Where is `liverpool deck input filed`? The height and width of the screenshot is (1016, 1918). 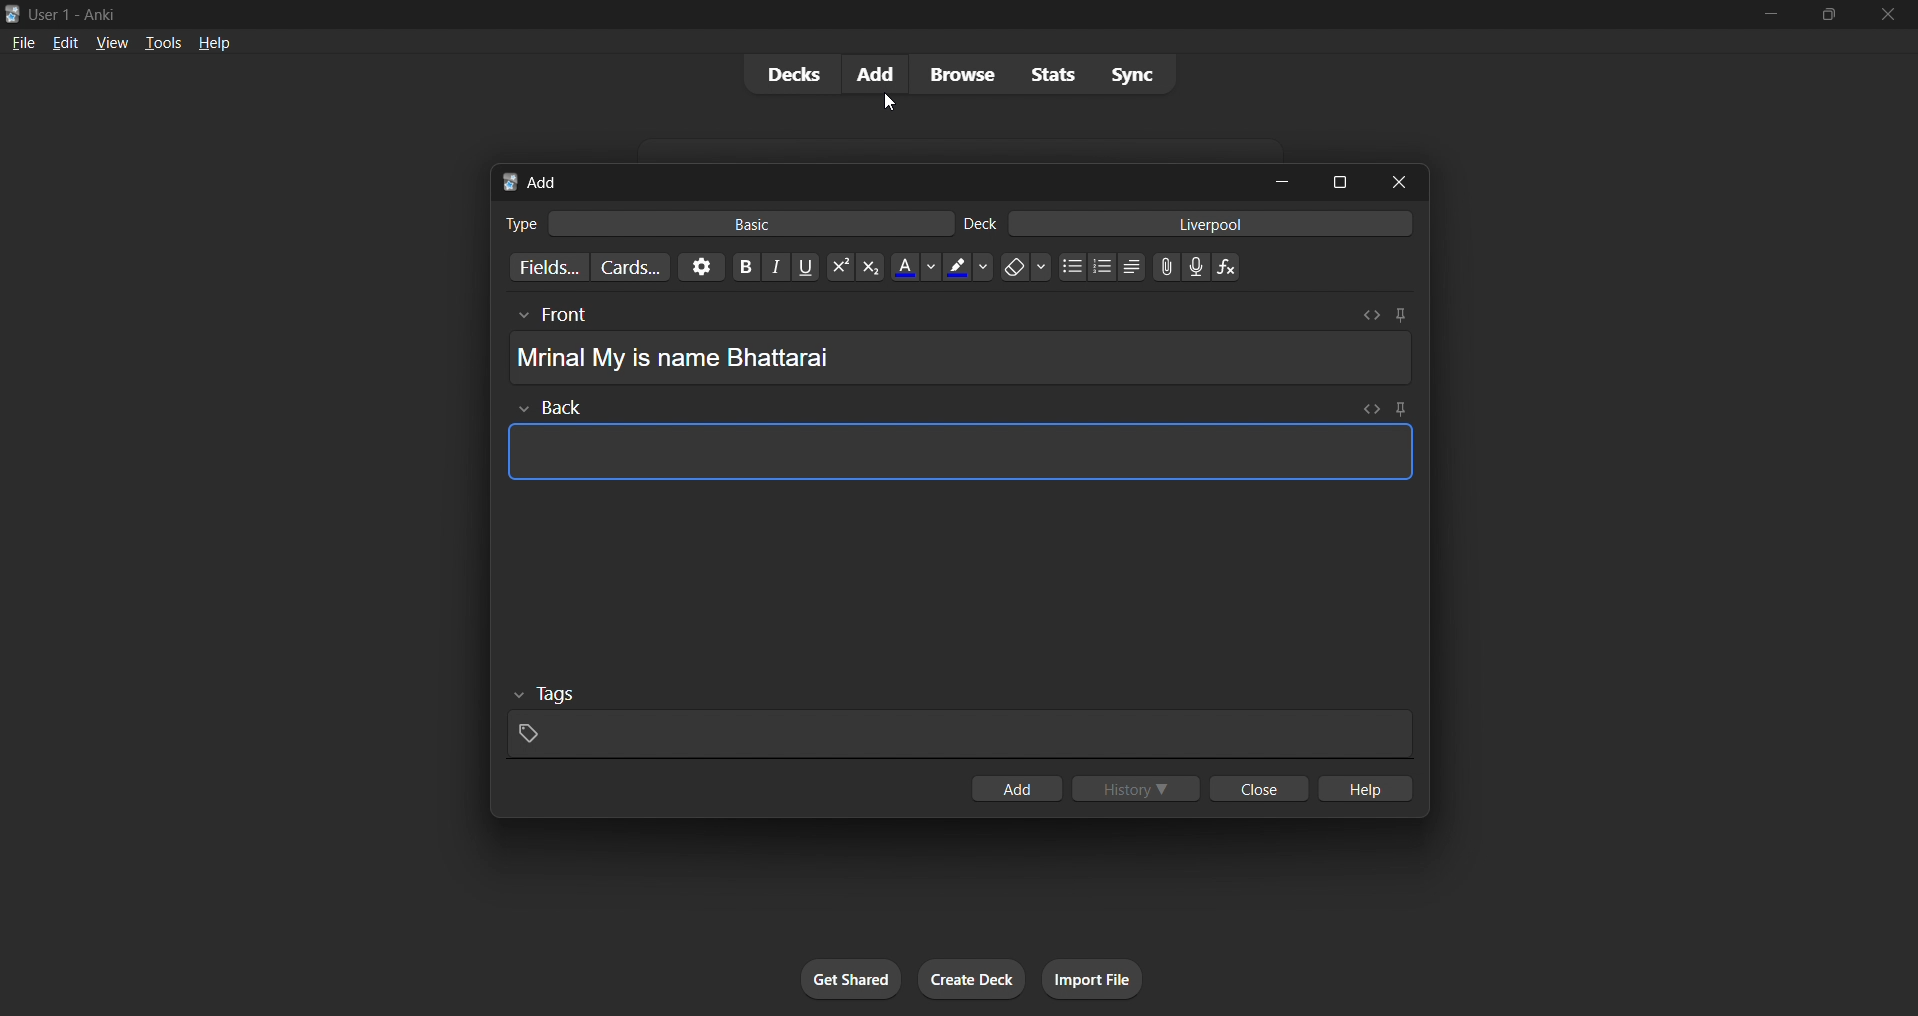 liverpool deck input filed is located at coordinates (1188, 223).